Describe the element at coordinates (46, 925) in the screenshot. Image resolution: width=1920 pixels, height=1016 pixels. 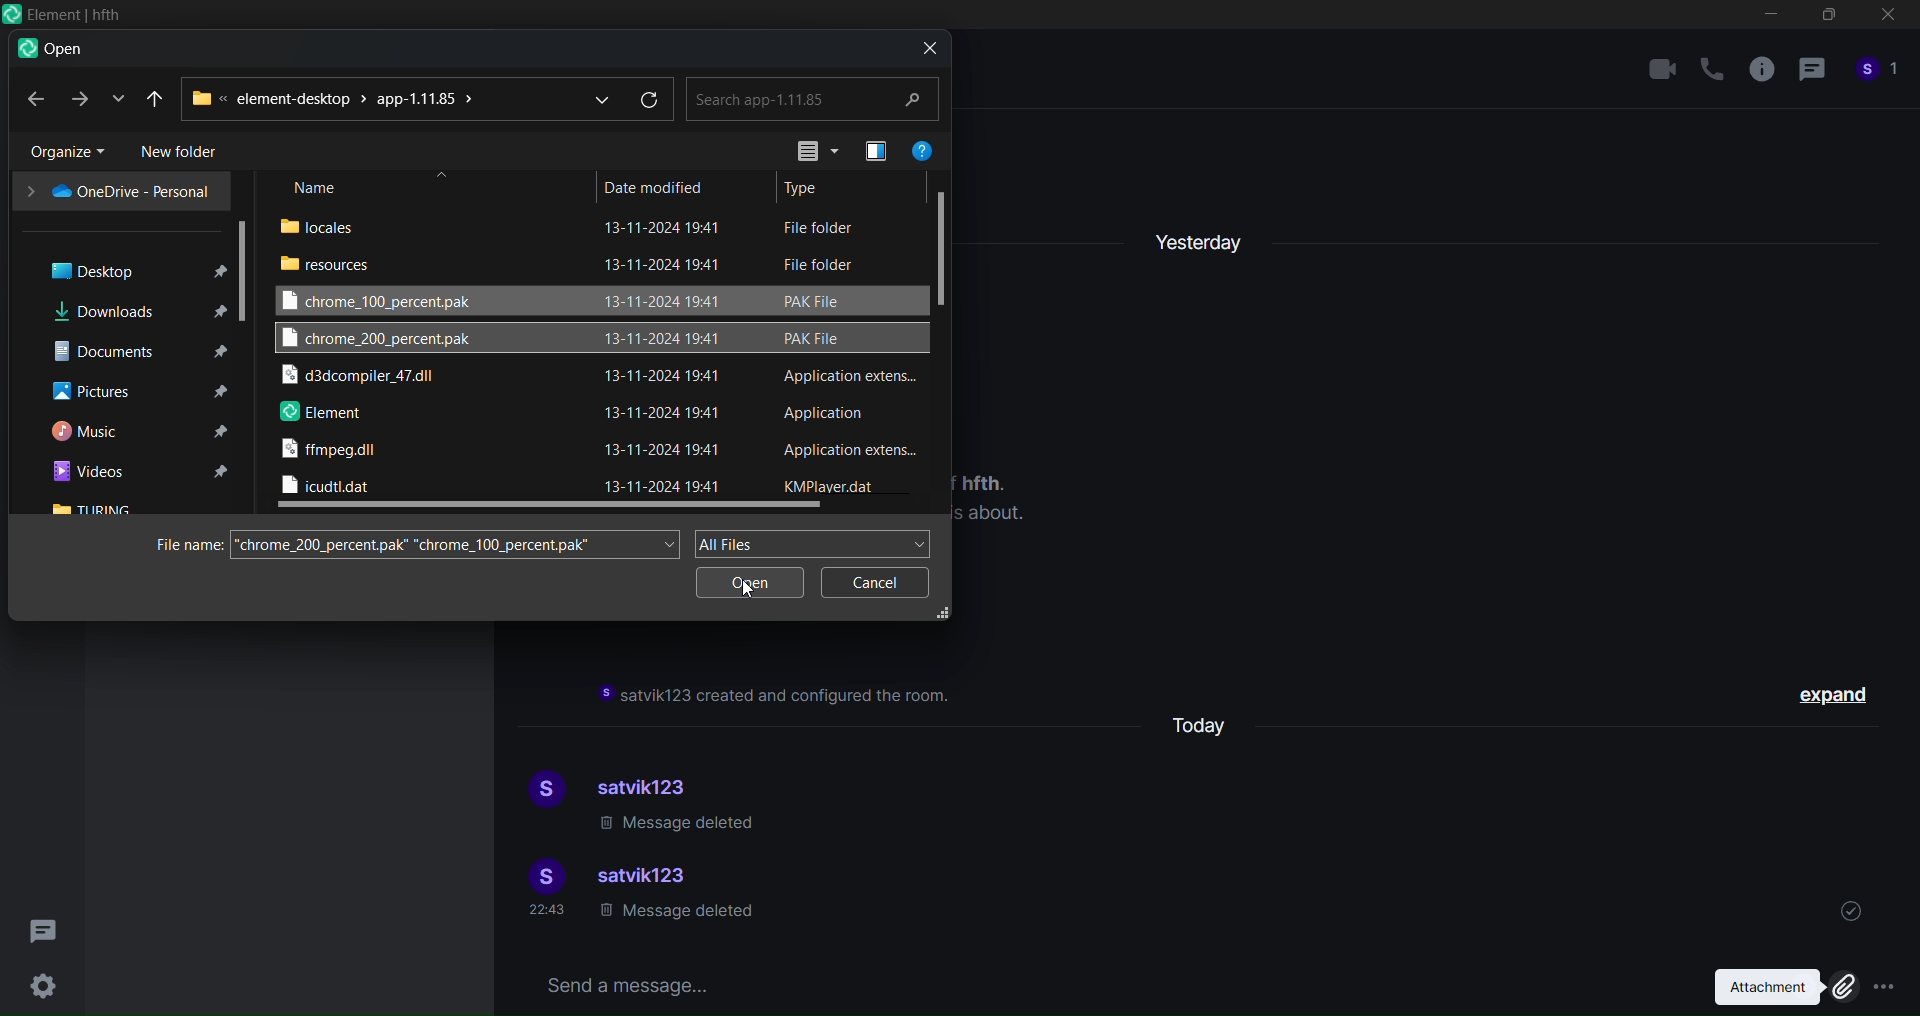
I see `threads` at that location.